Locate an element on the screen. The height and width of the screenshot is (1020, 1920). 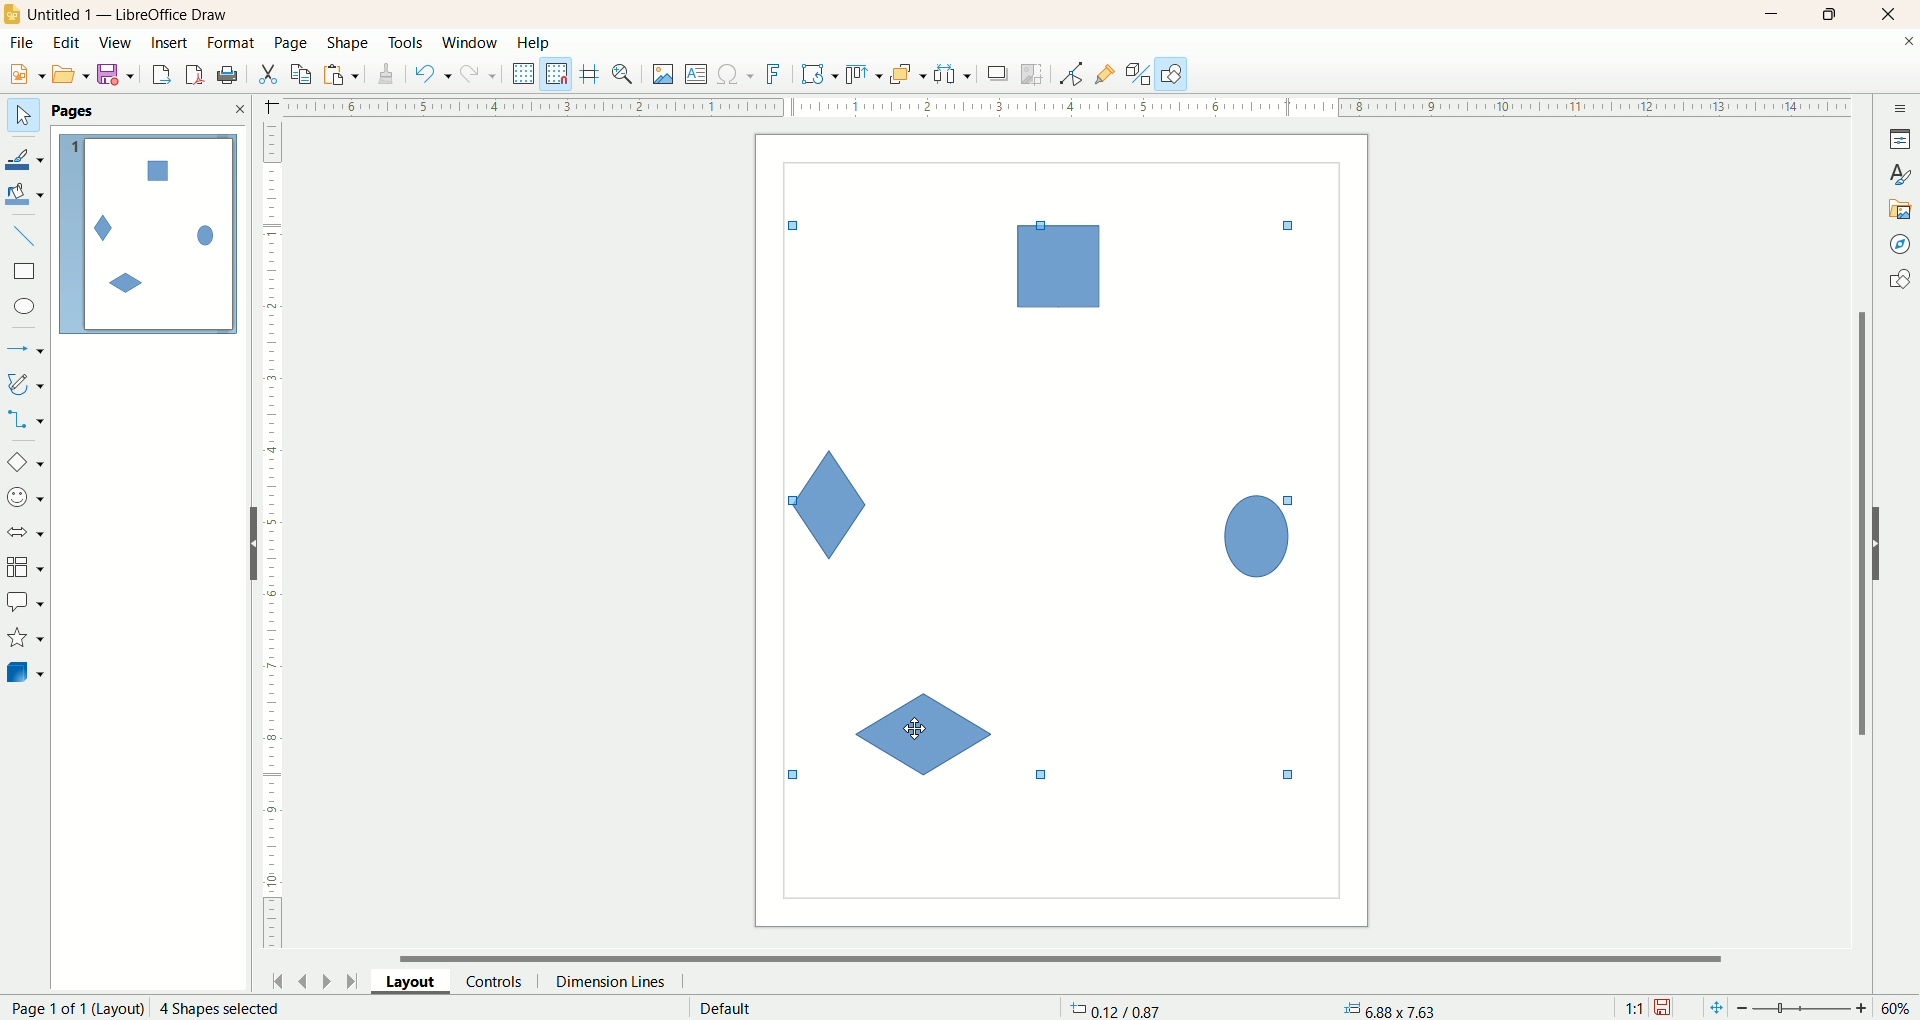
stars and banners is located at coordinates (24, 637).